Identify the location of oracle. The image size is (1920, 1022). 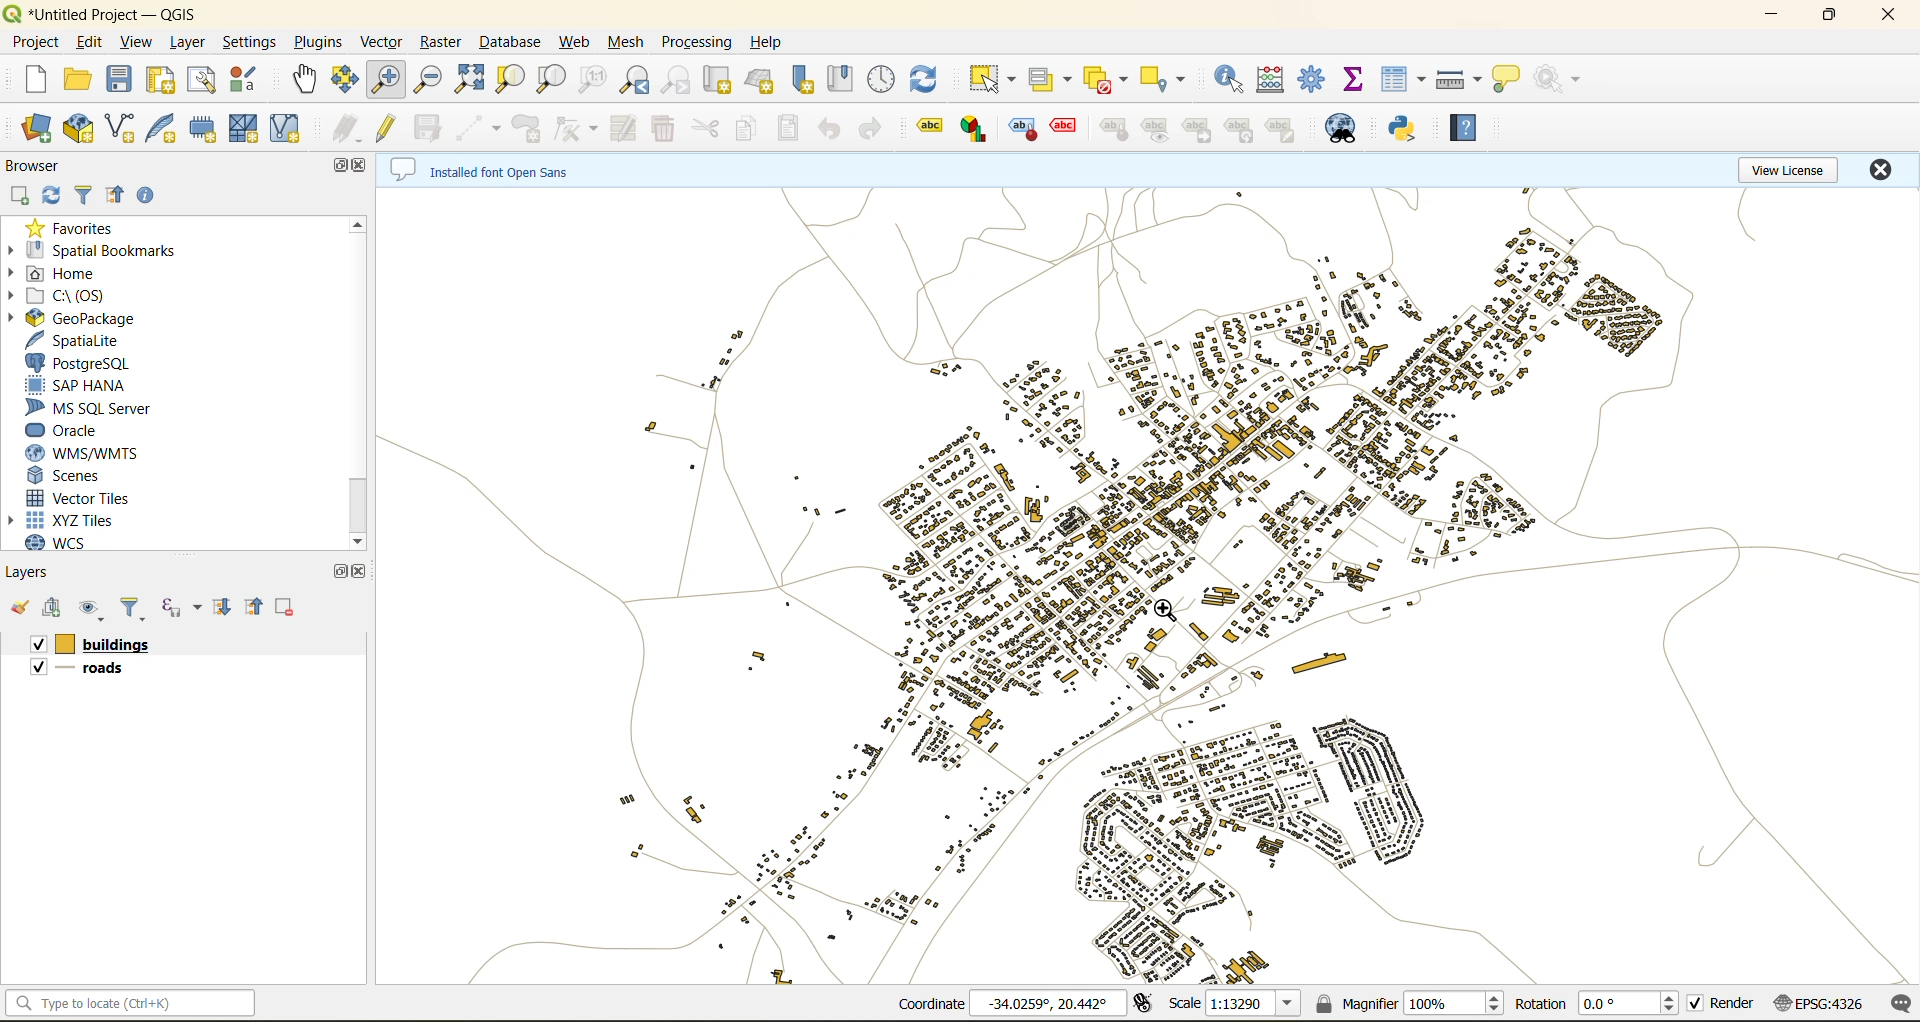
(75, 432).